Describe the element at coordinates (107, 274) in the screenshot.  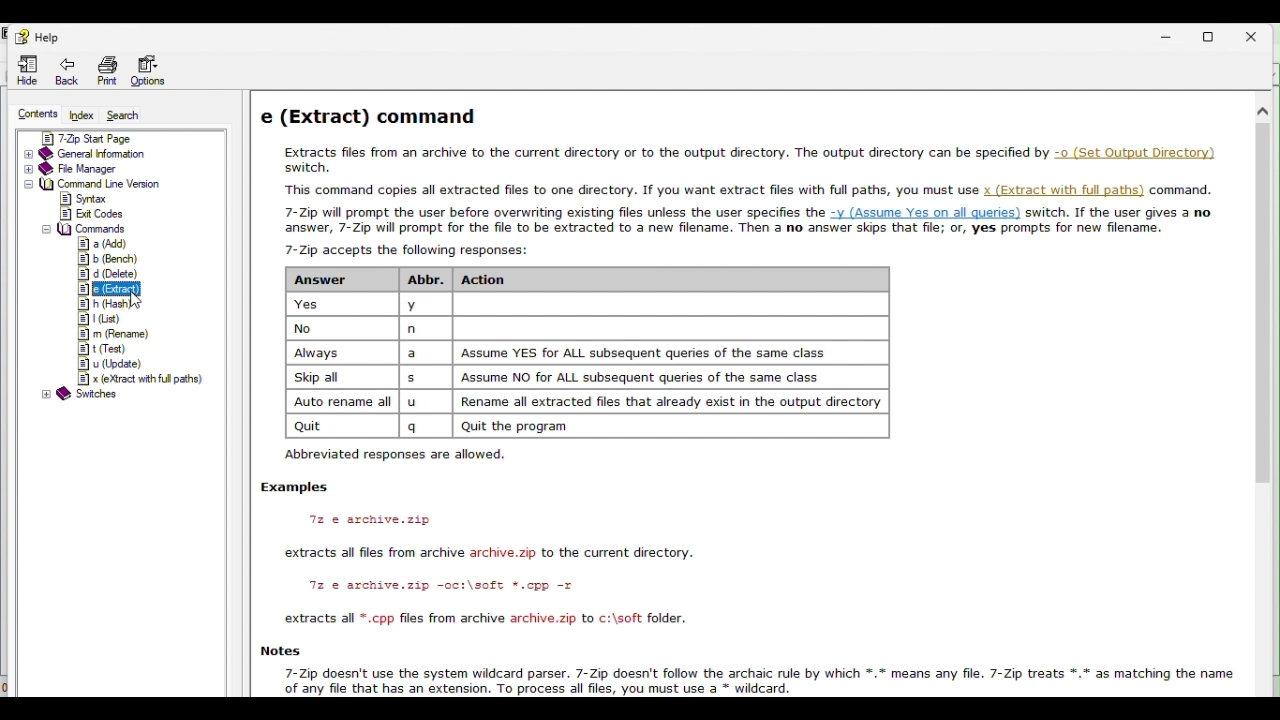
I see `d( delete )` at that location.